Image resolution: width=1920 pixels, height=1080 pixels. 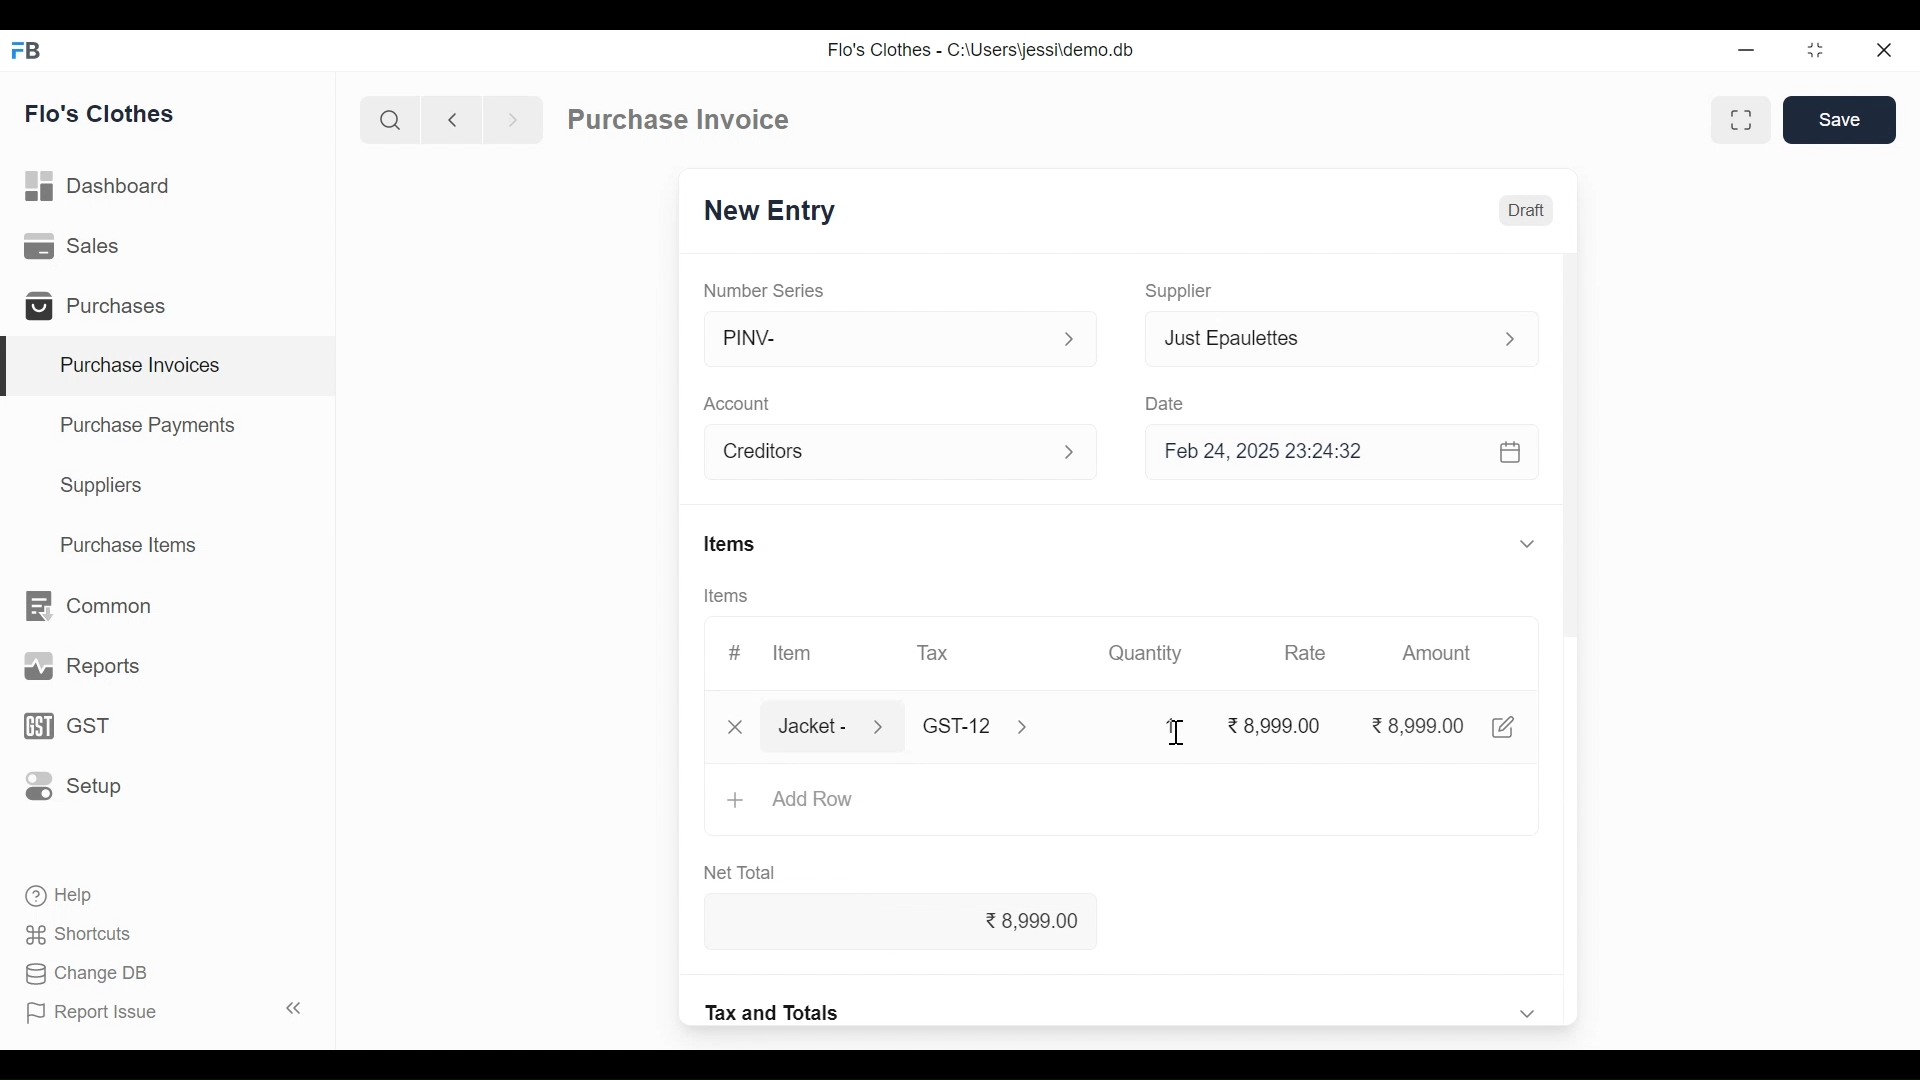 I want to click on Flo's Clothes, so click(x=103, y=113).